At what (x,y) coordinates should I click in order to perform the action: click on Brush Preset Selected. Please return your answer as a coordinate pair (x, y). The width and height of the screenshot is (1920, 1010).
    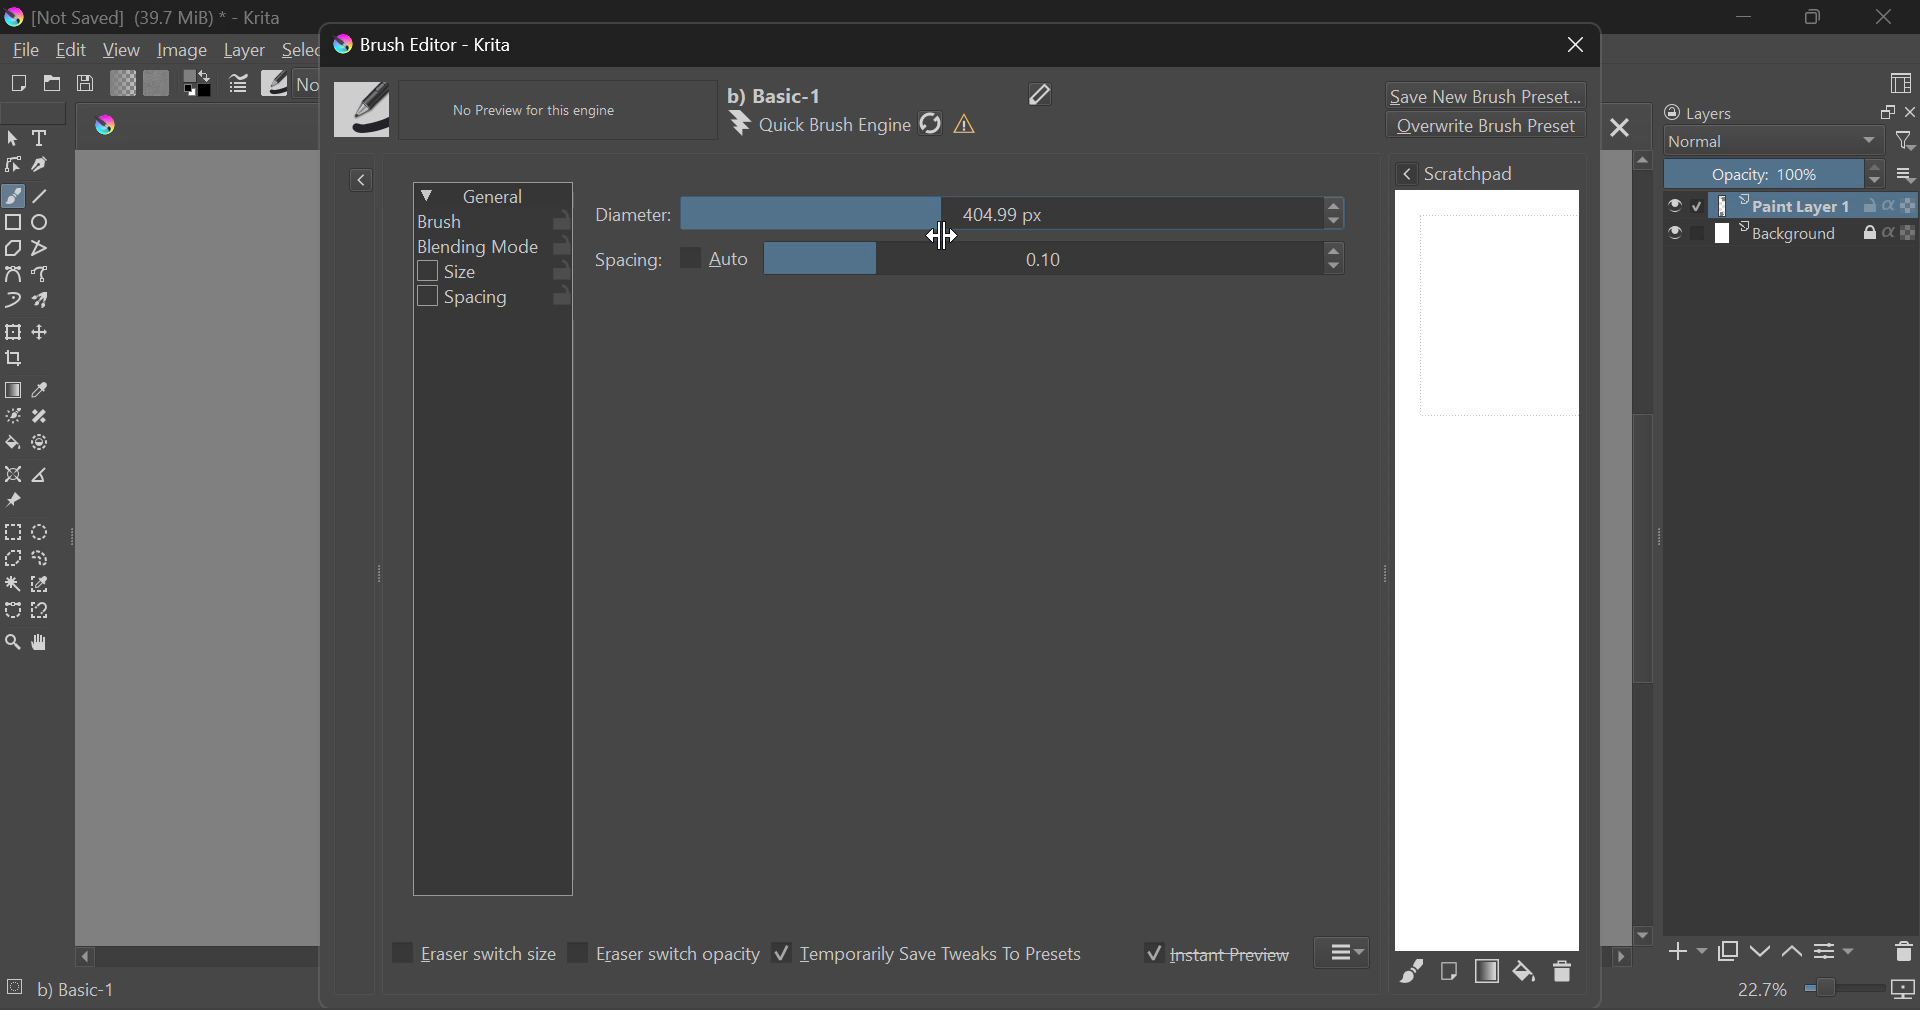
    Looking at the image, I should click on (60, 993).